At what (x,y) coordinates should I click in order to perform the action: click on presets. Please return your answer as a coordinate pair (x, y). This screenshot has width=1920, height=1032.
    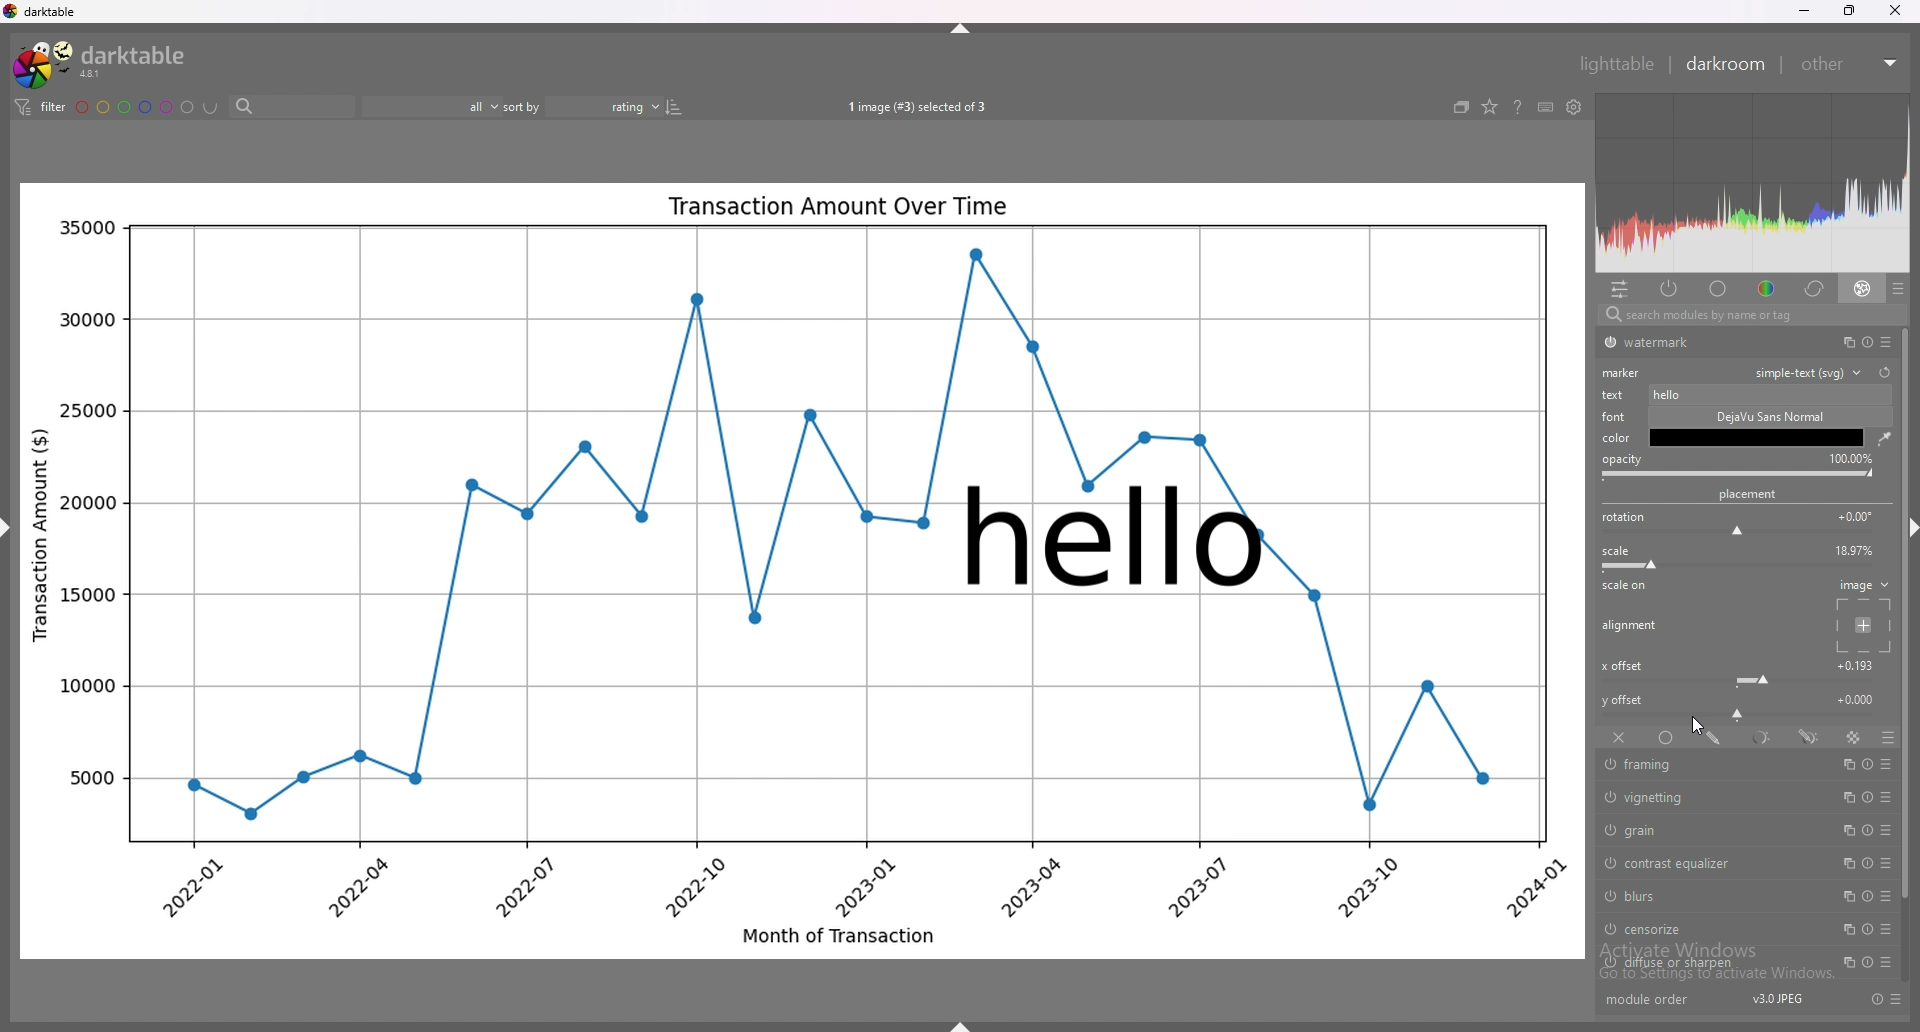
    Looking at the image, I should click on (1888, 764).